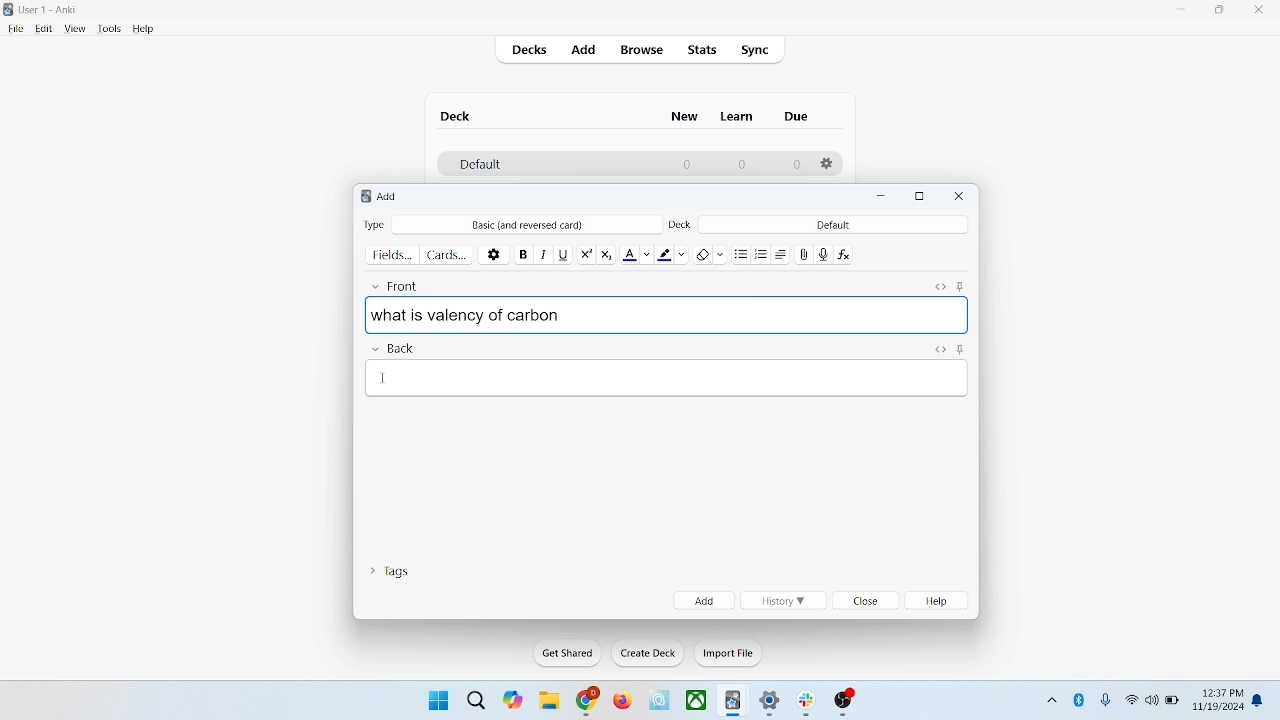  Describe the element at coordinates (495, 253) in the screenshot. I see `options` at that location.